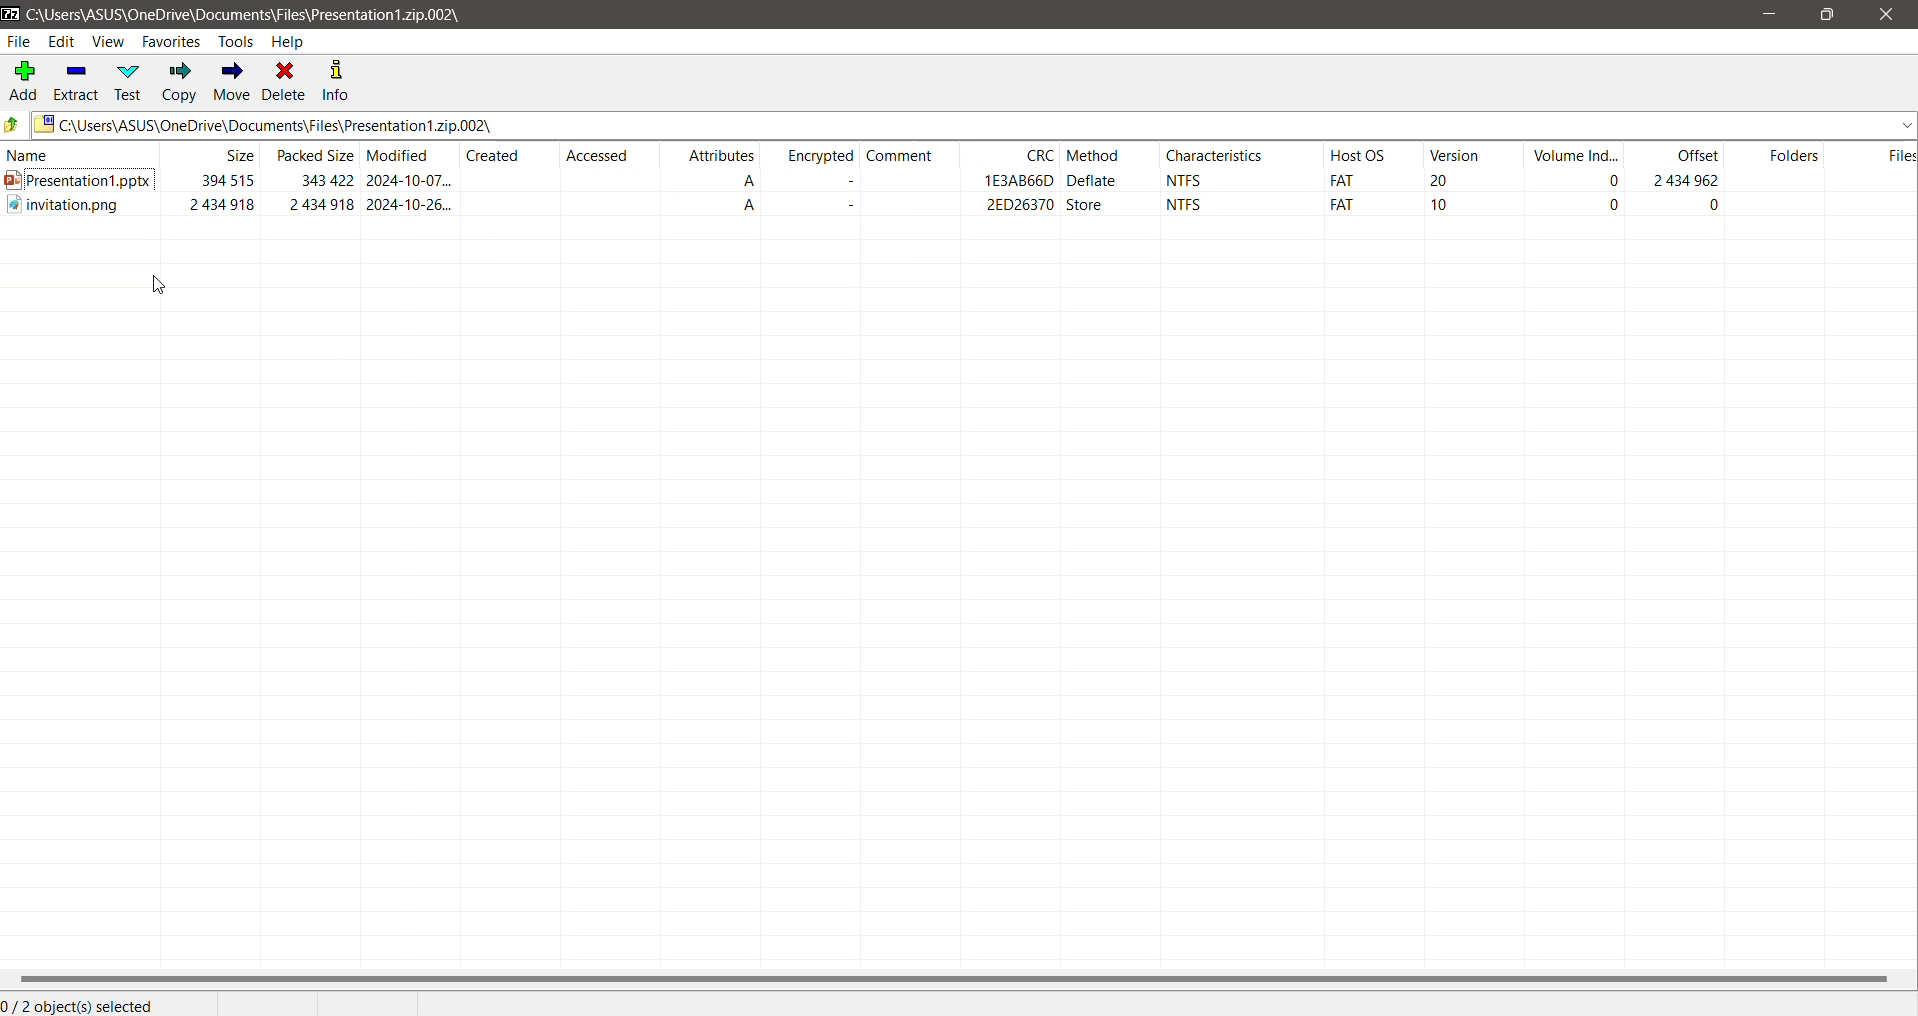 The width and height of the screenshot is (1918, 1016). Describe the element at coordinates (180, 83) in the screenshot. I see `Copy` at that location.